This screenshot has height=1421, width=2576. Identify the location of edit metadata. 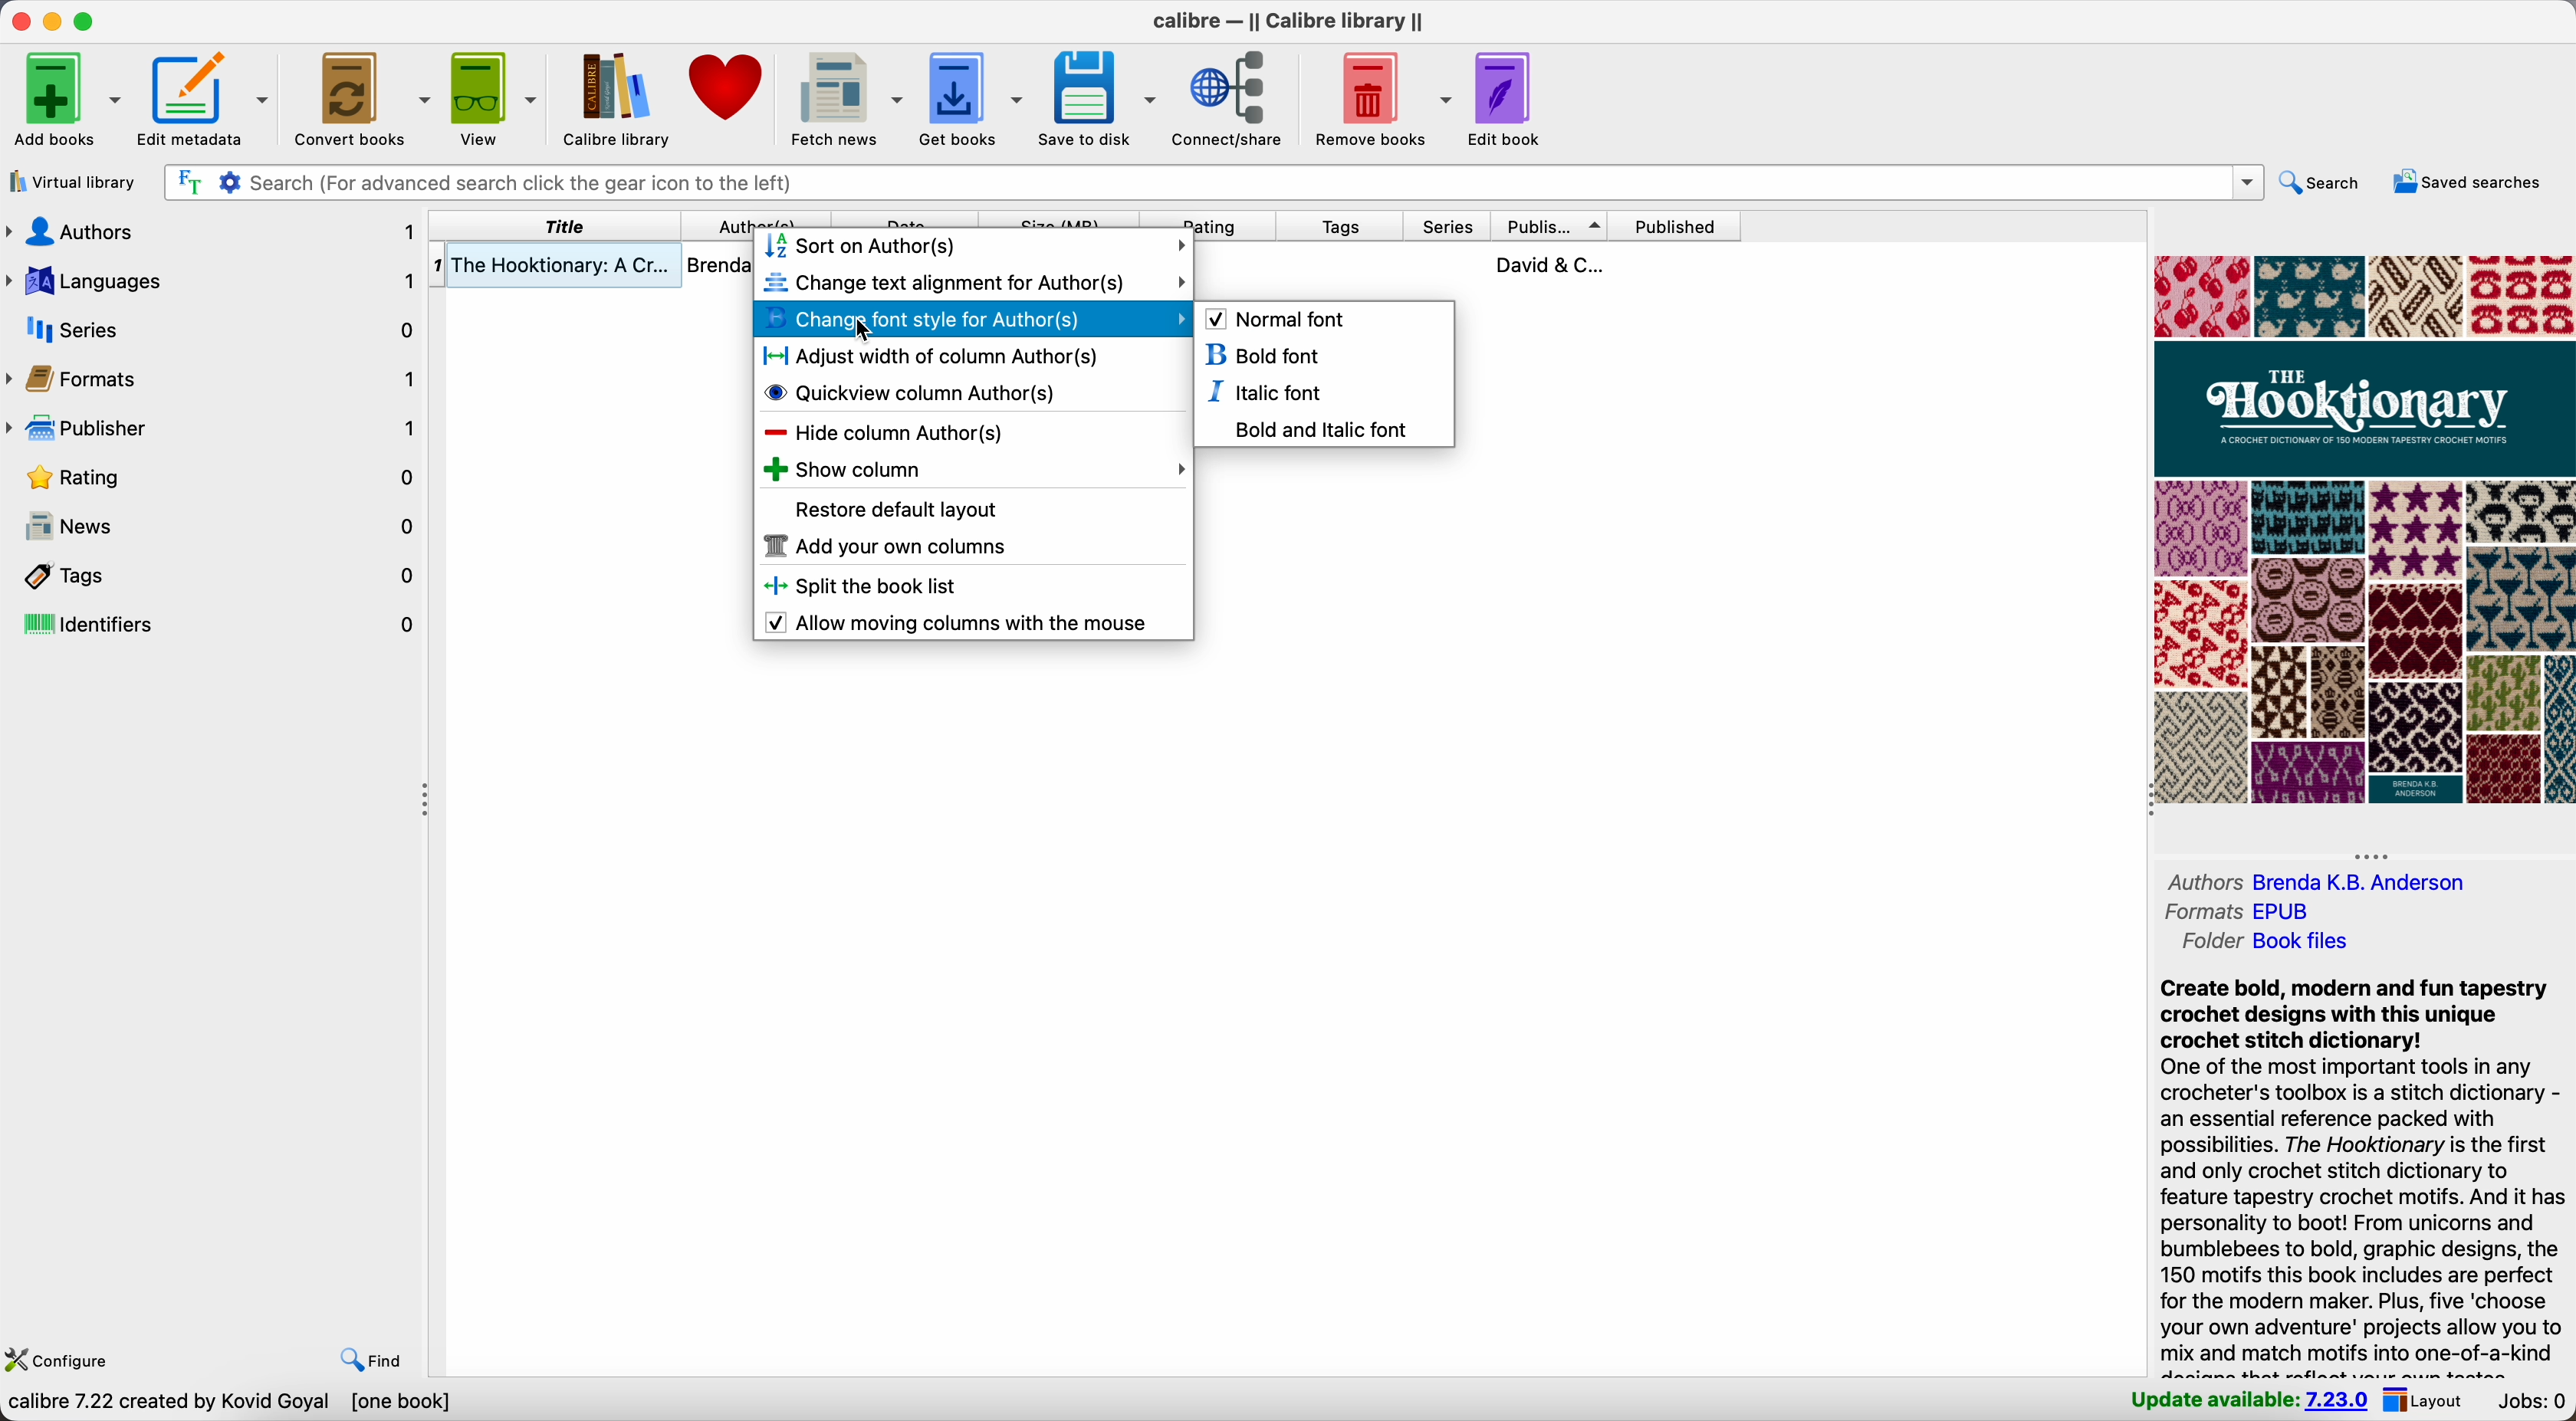
(206, 95).